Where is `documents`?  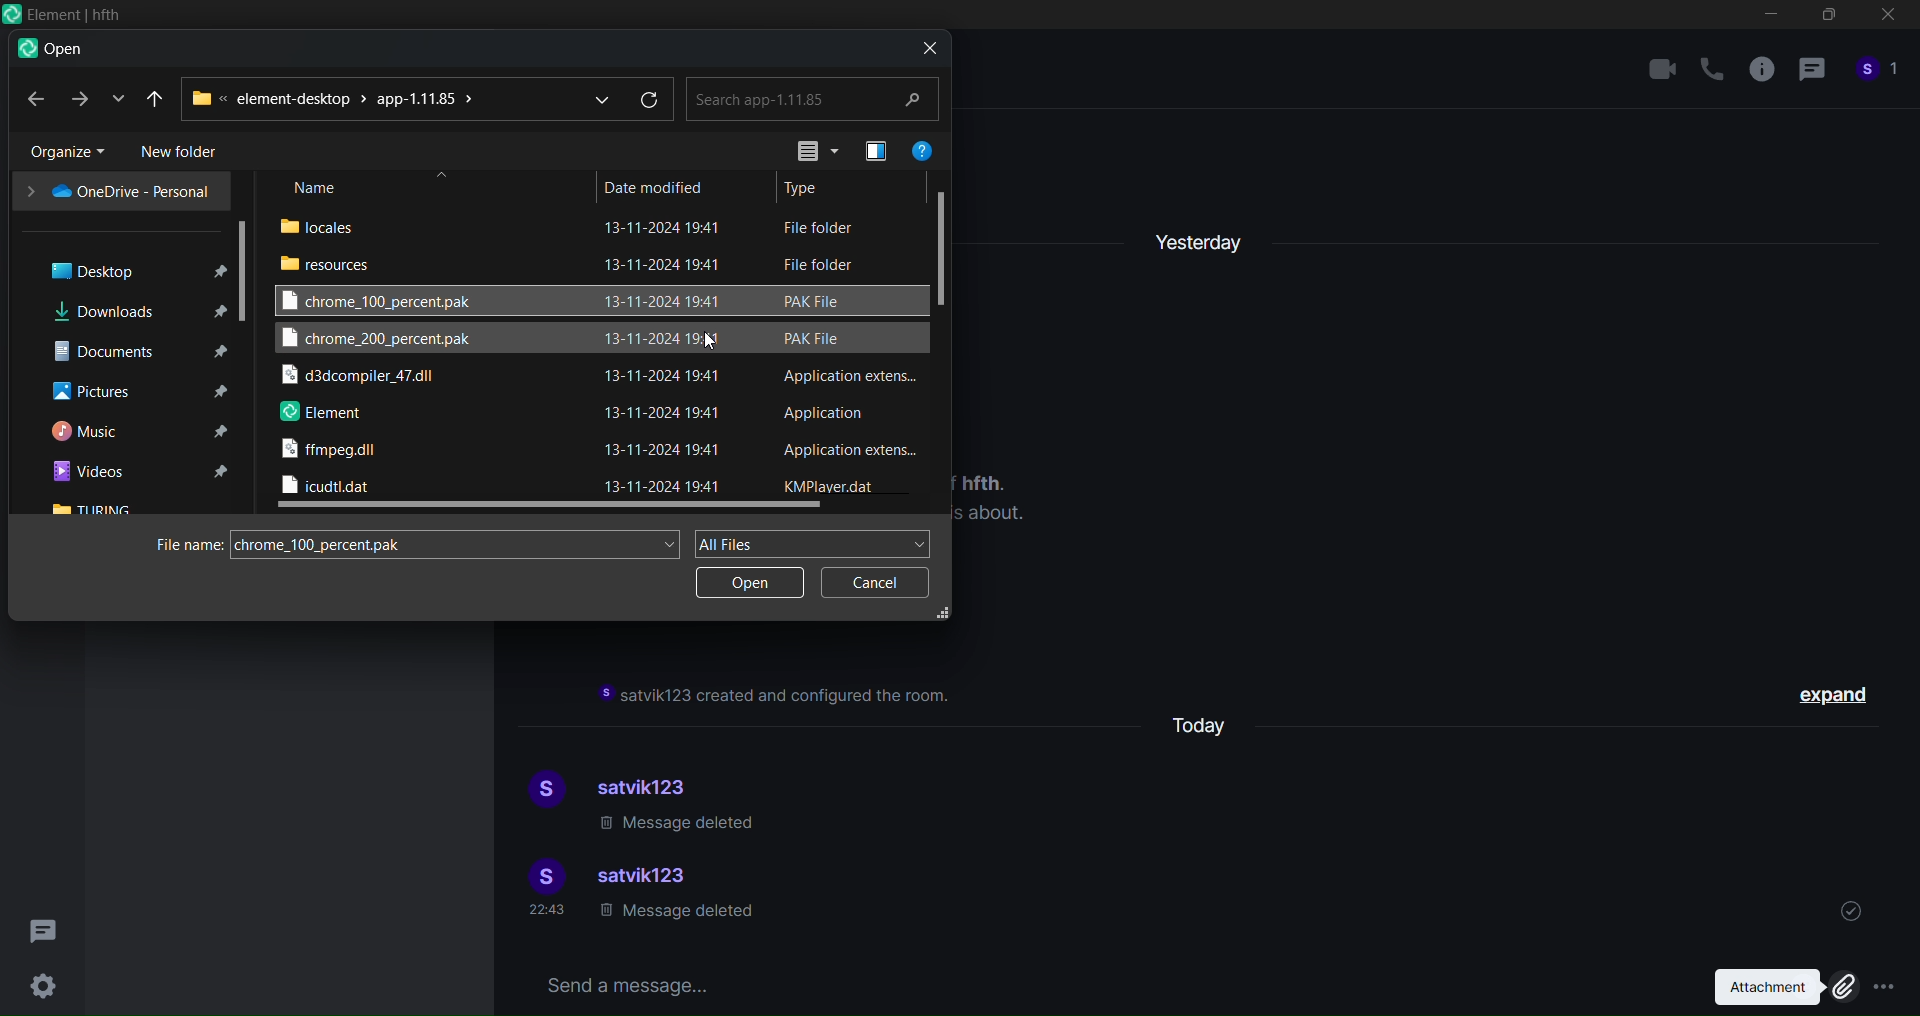
documents is located at coordinates (133, 350).